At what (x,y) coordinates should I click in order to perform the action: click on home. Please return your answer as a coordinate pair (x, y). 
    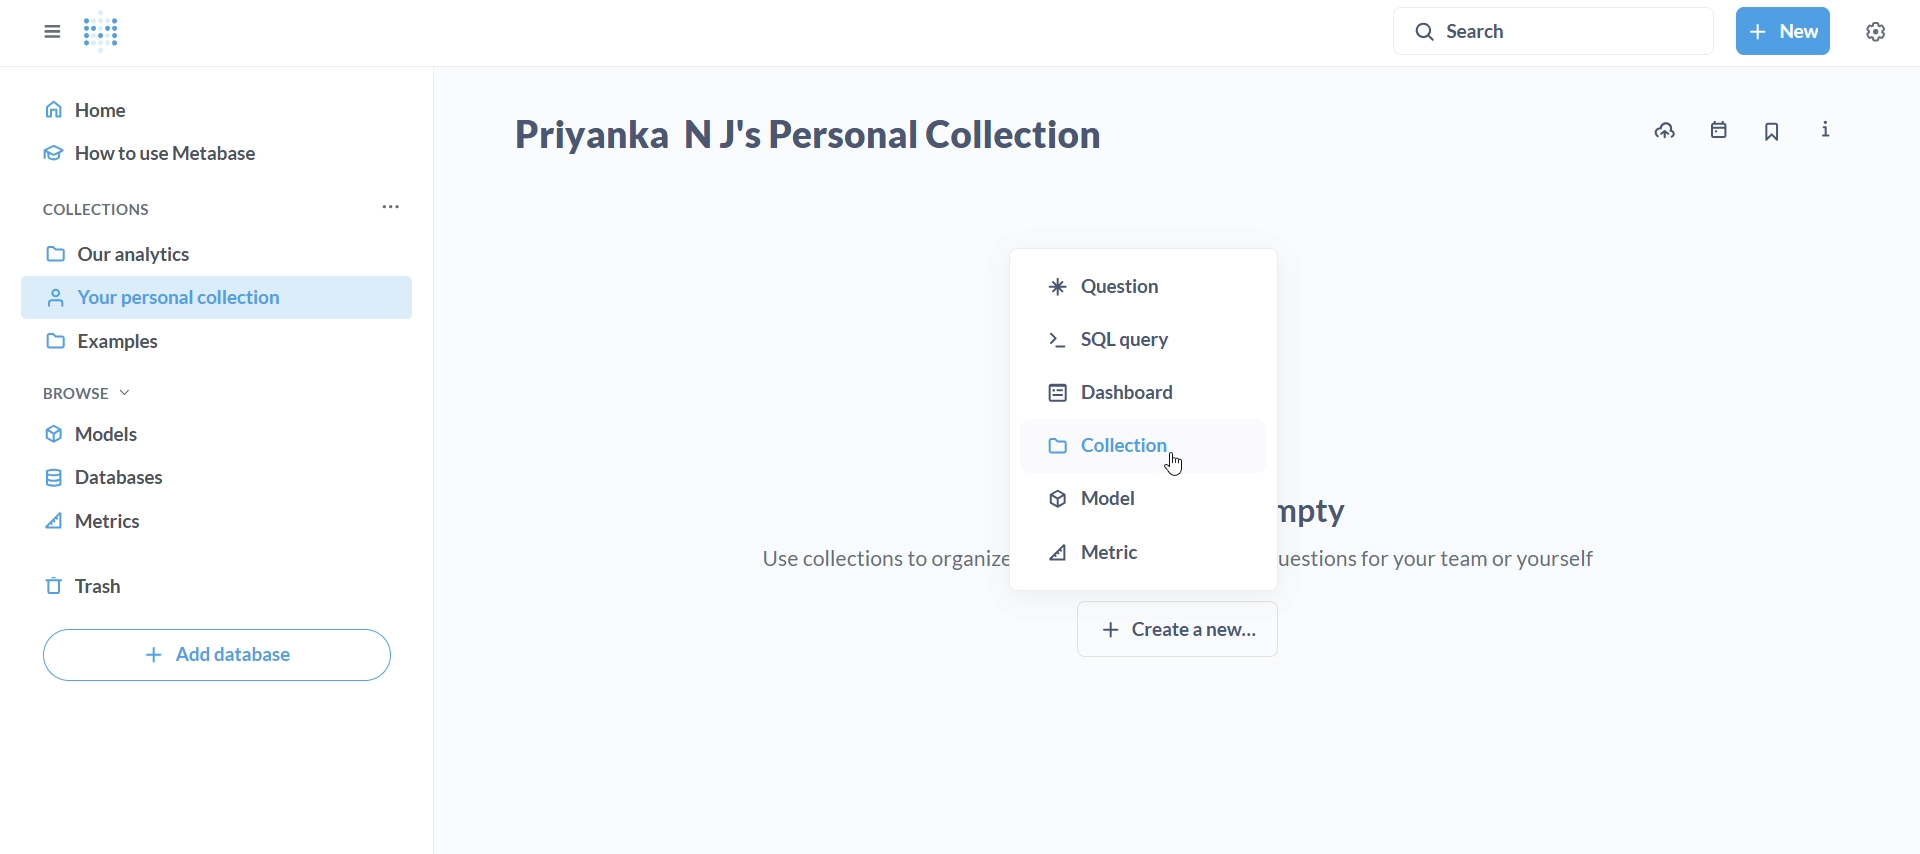
    Looking at the image, I should click on (216, 108).